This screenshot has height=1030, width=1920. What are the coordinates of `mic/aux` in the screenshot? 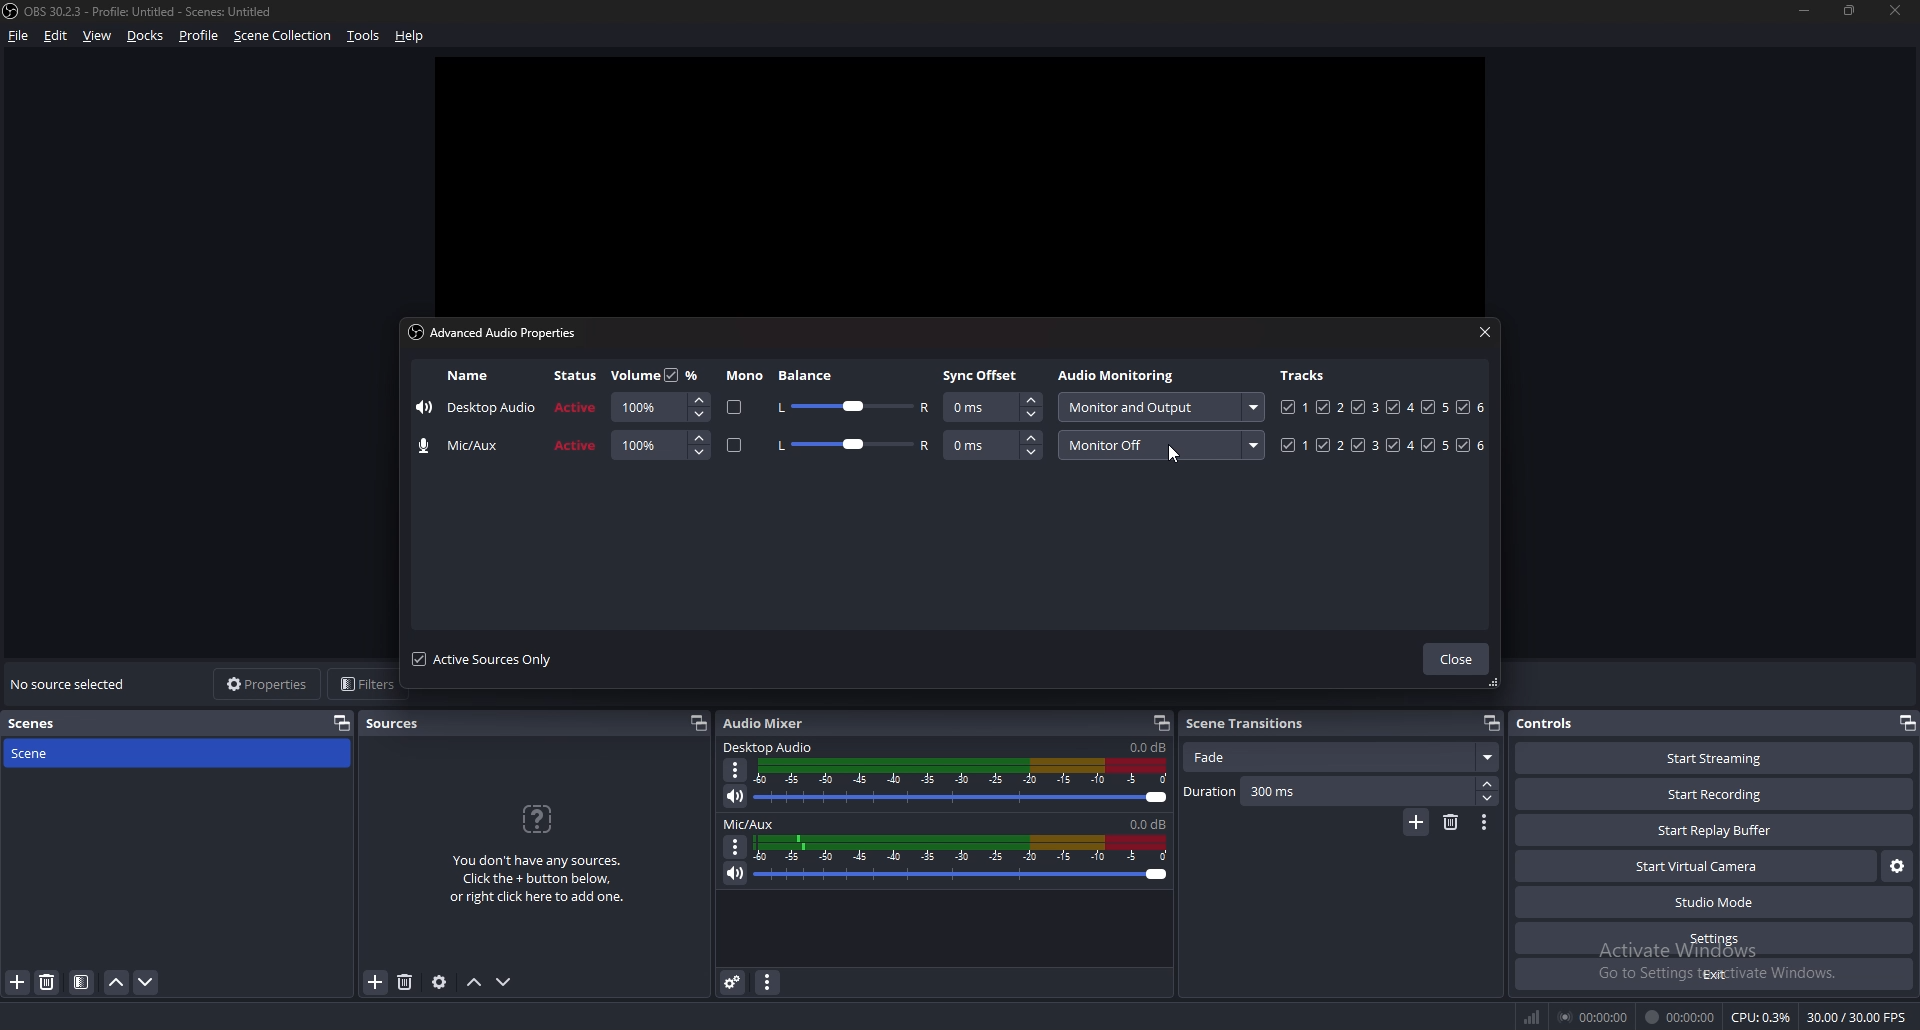 It's located at (751, 823).